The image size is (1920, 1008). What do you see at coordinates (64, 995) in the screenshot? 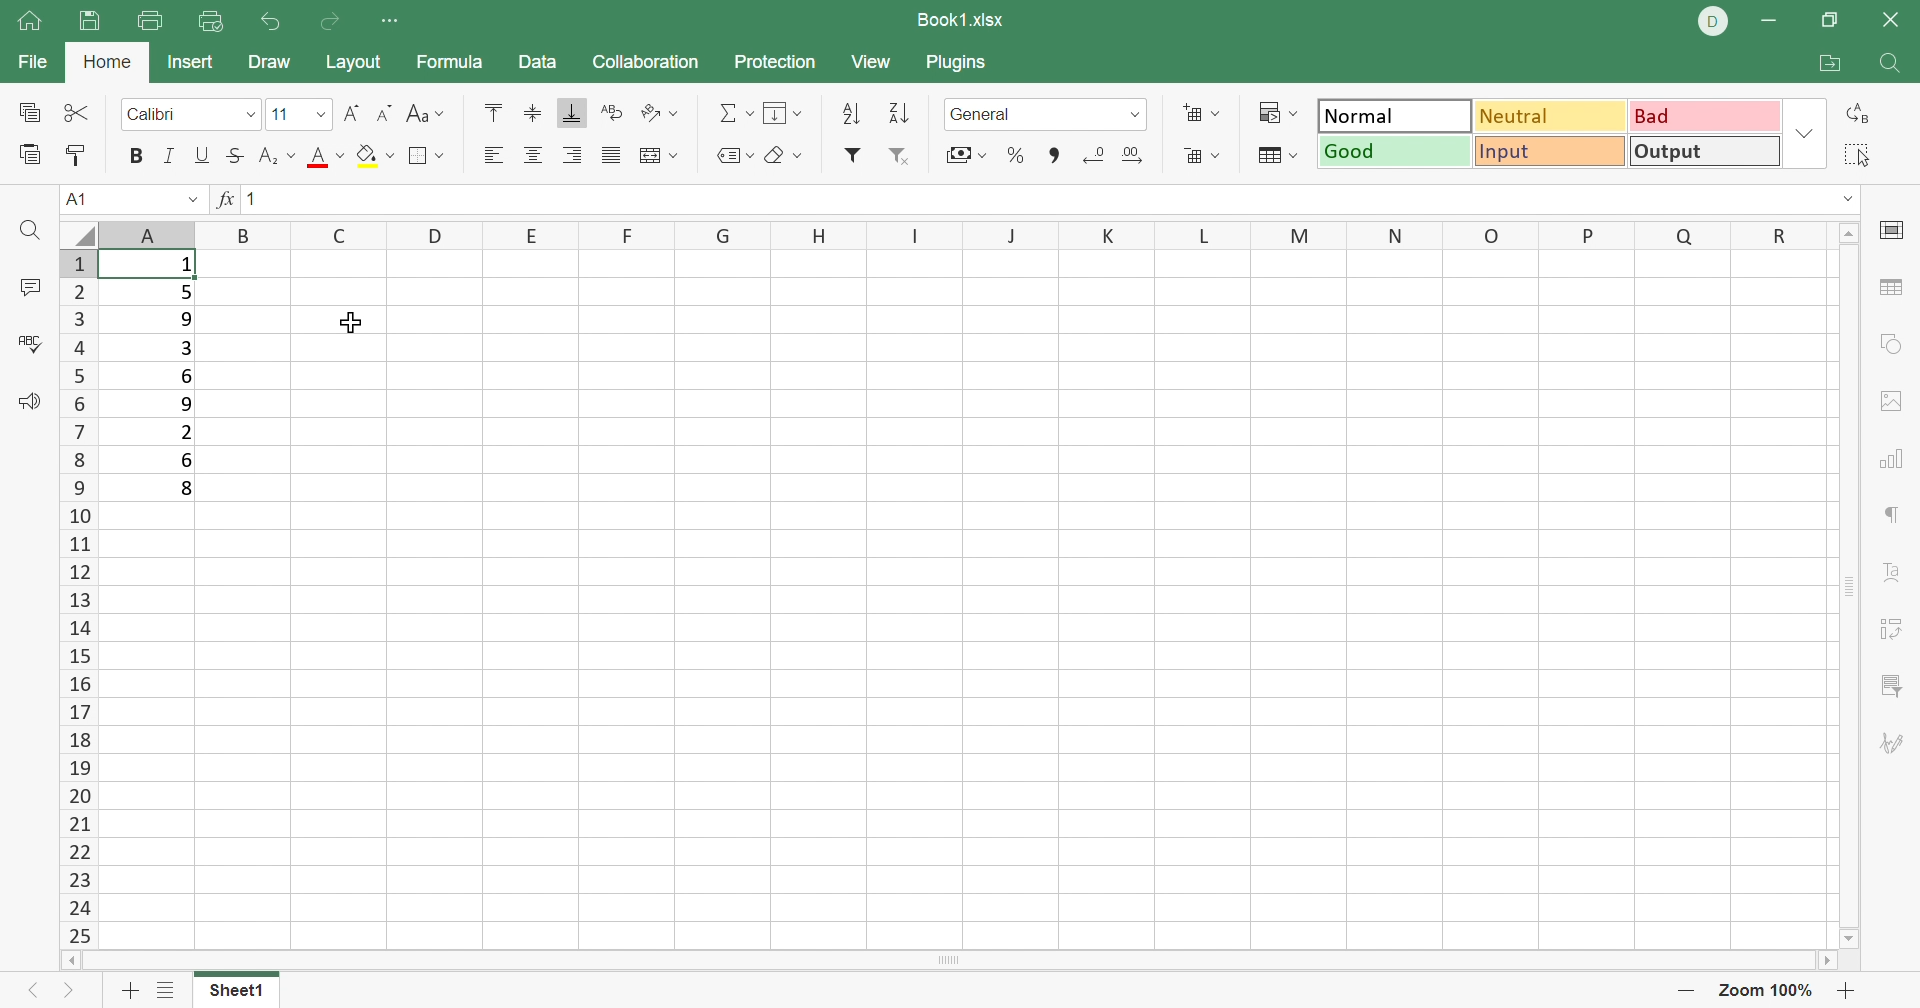
I see `Next` at bounding box center [64, 995].